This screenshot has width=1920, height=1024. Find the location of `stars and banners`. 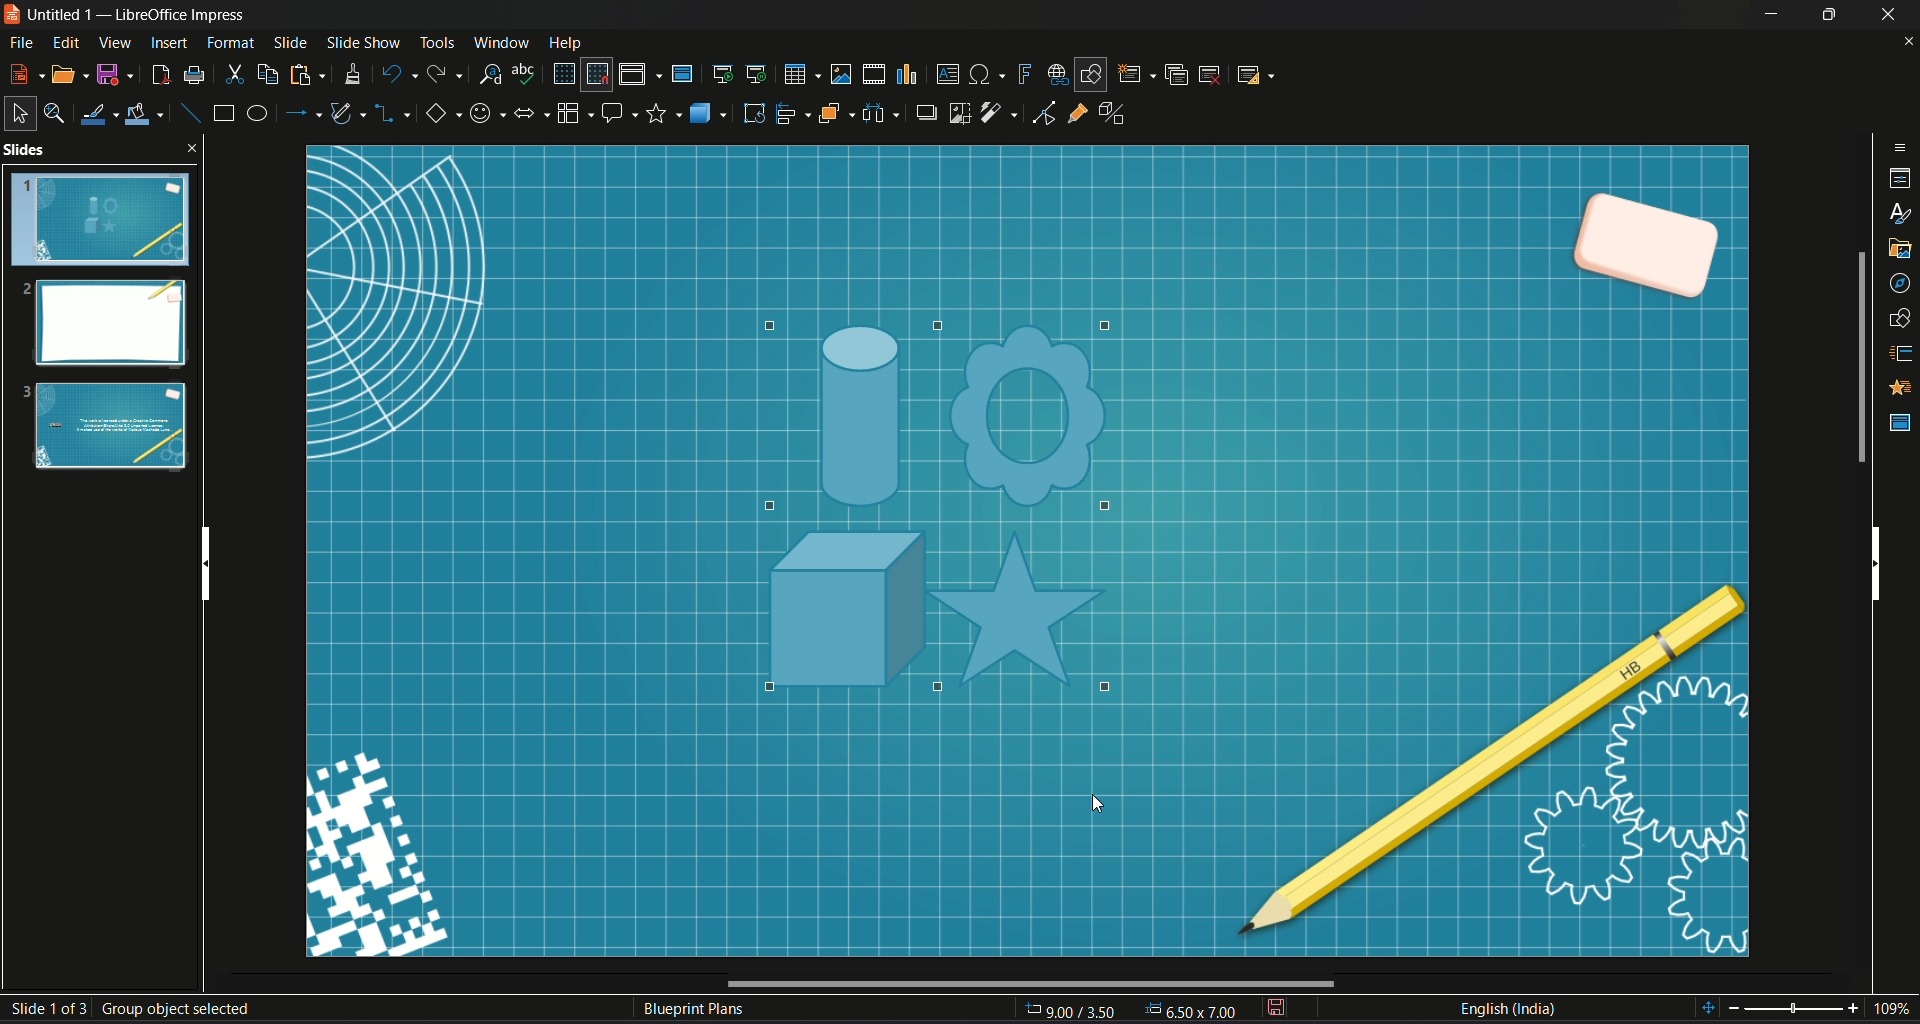

stars and banners is located at coordinates (663, 114).